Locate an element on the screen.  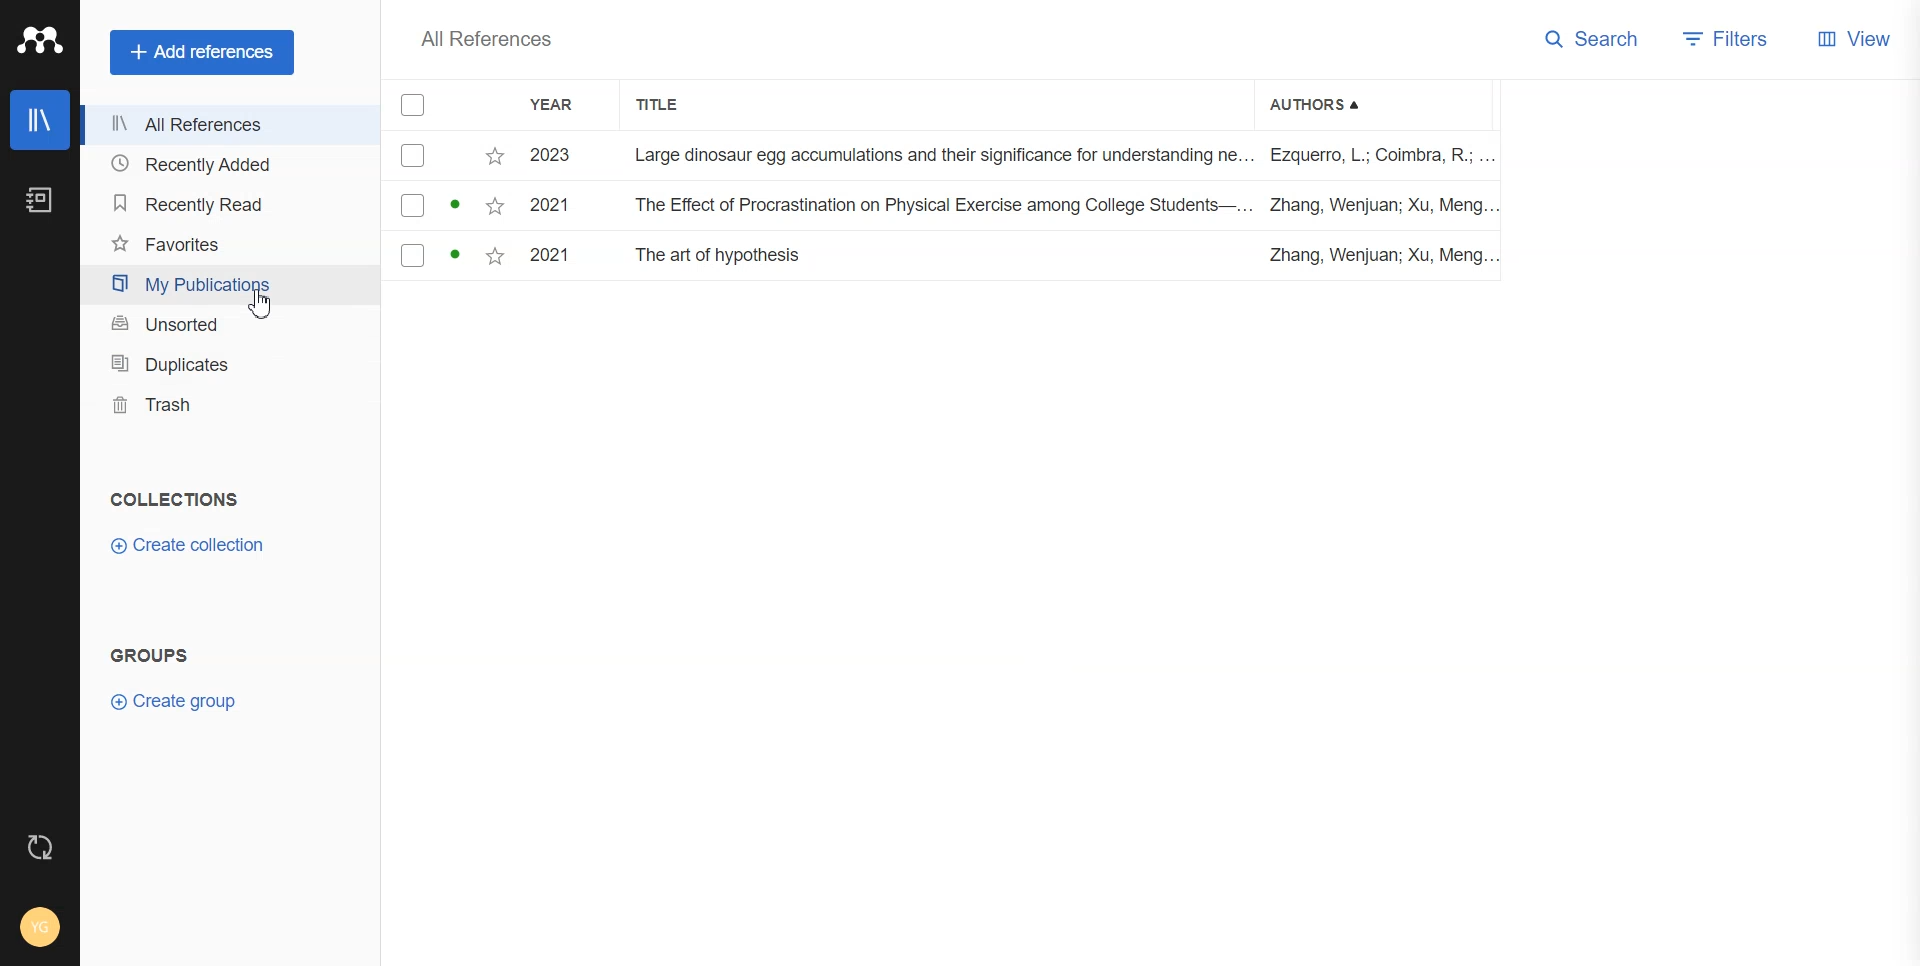
My Publication is located at coordinates (222, 284).